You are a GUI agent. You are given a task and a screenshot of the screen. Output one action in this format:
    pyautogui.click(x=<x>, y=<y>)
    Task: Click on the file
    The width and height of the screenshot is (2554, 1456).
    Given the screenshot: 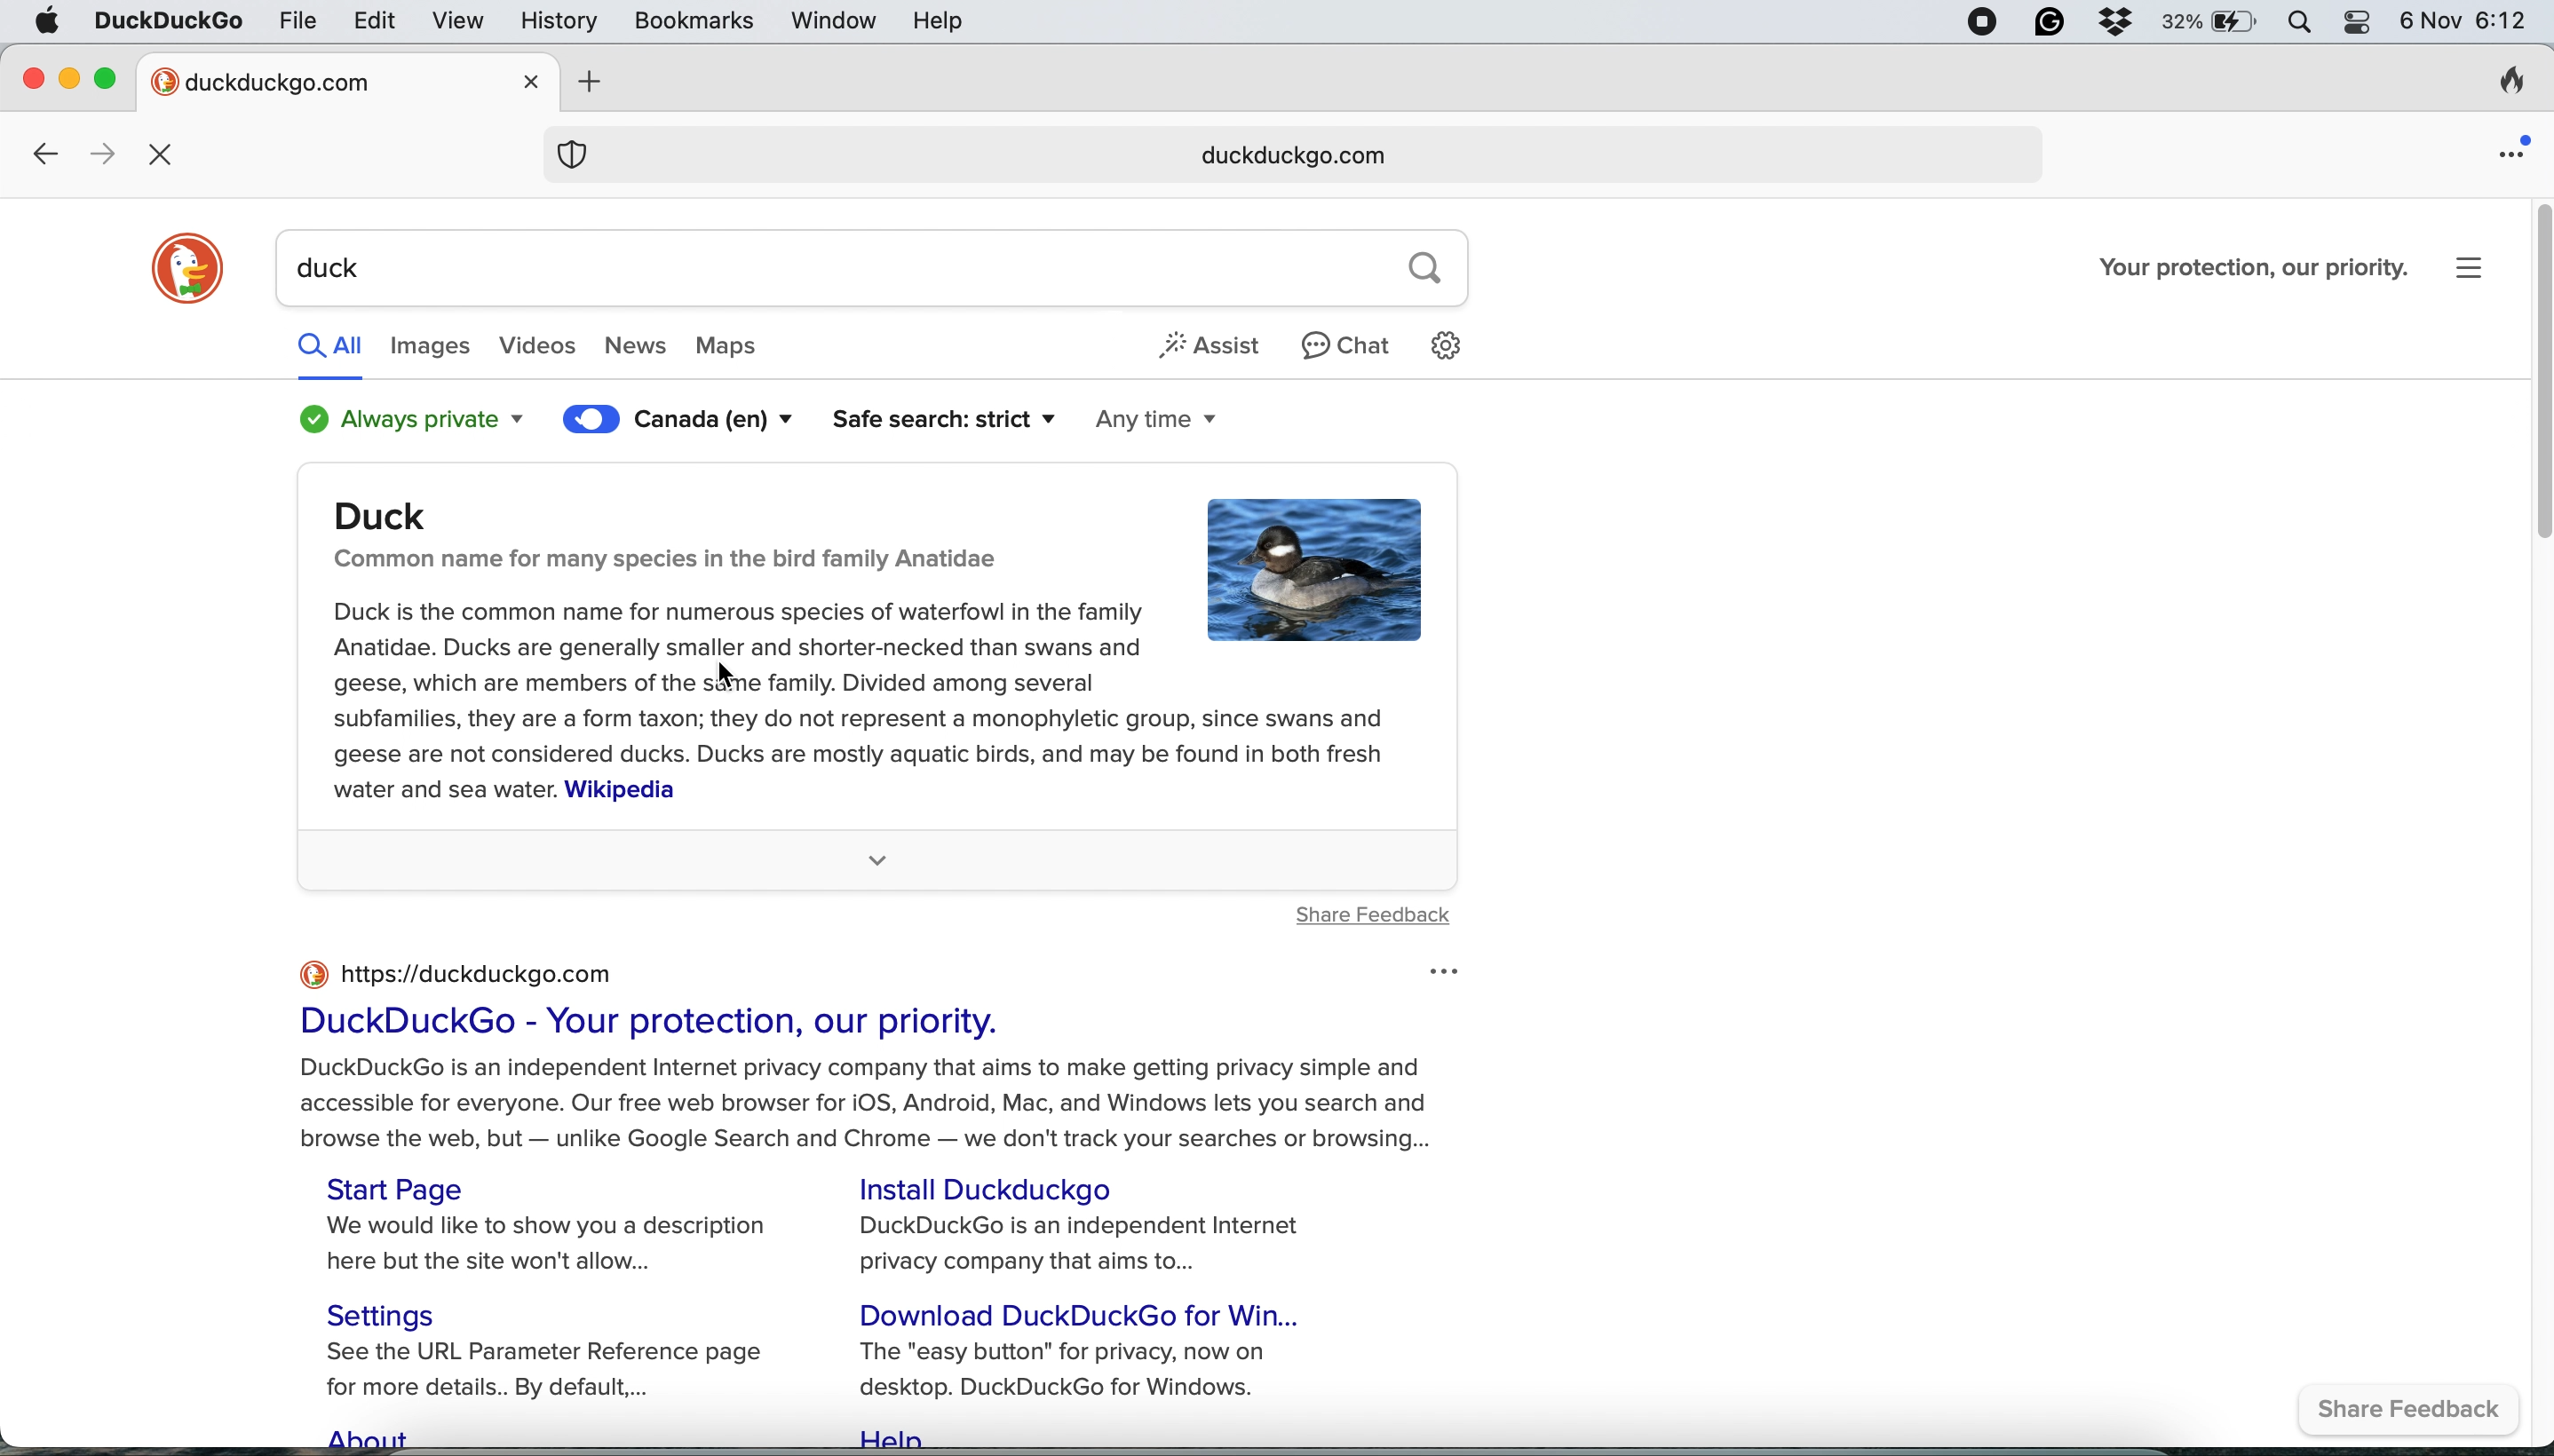 What is the action you would take?
    pyautogui.click(x=299, y=19)
    